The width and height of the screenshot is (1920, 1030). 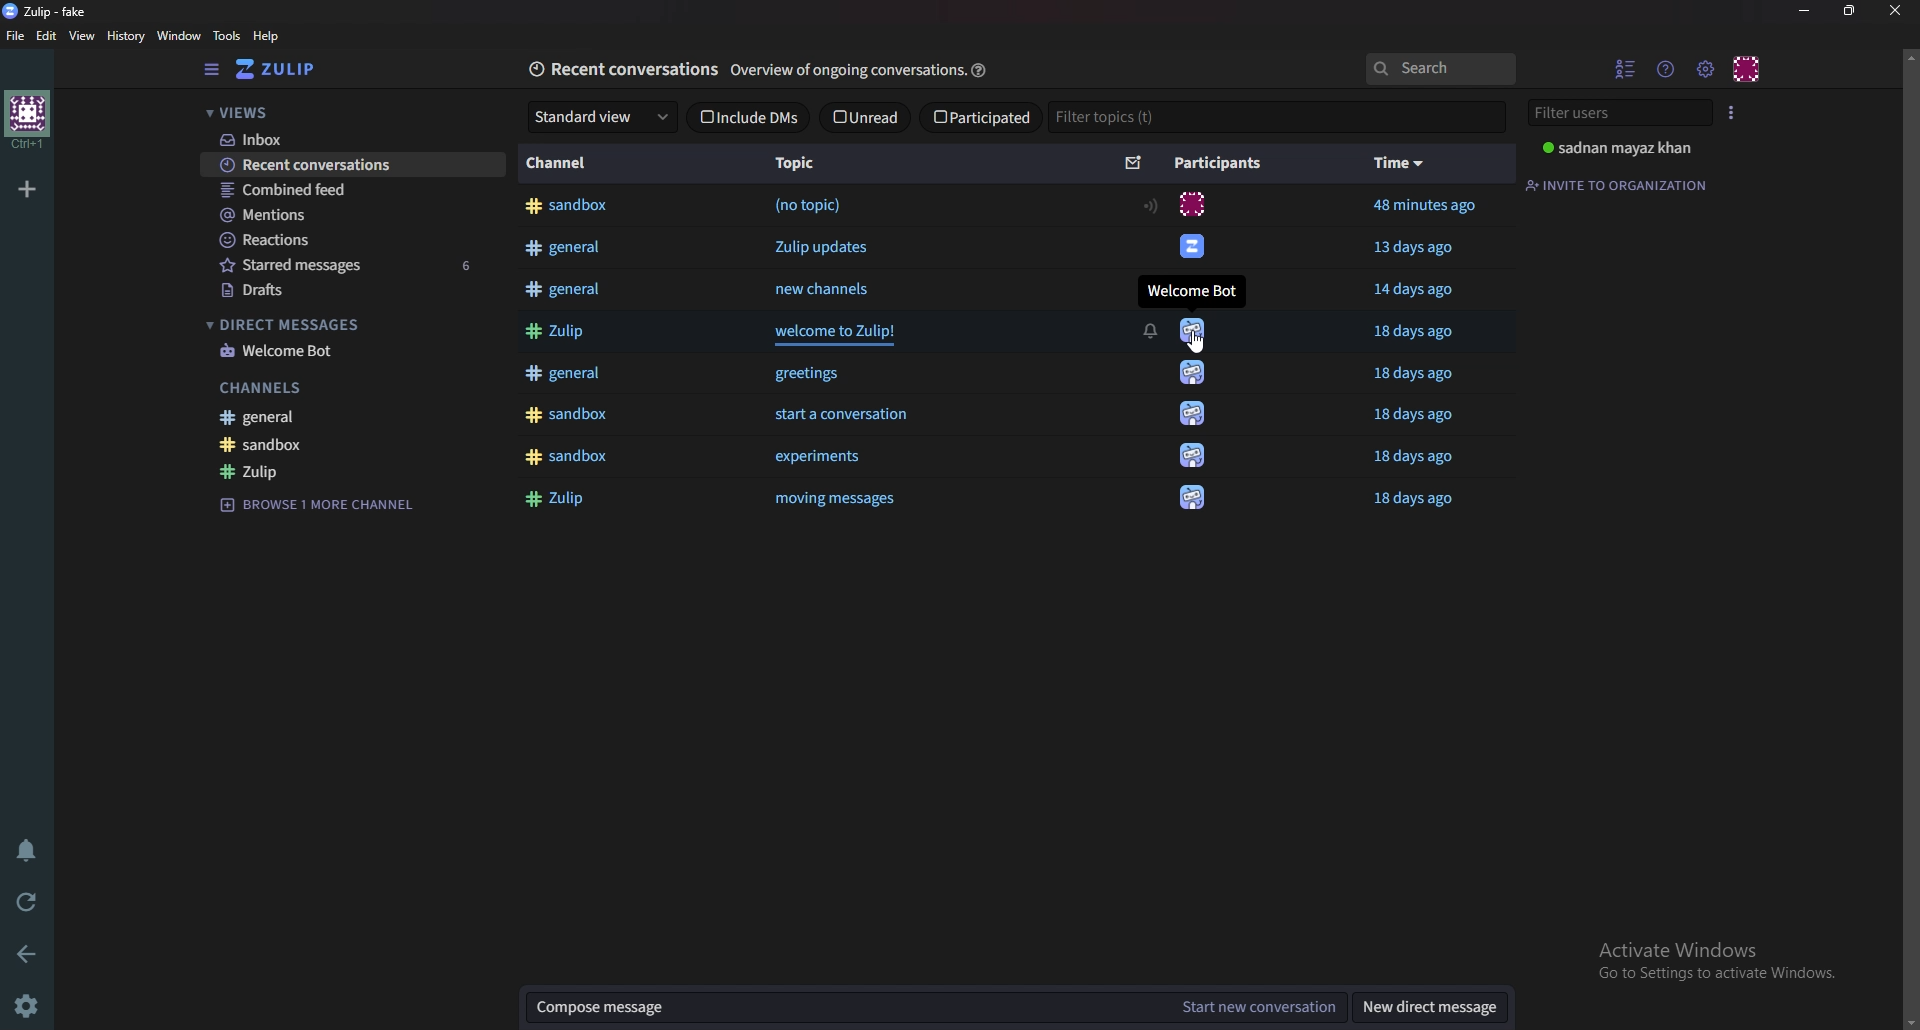 What do you see at coordinates (1134, 164) in the screenshot?
I see `Sort by unread message count` at bounding box center [1134, 164].